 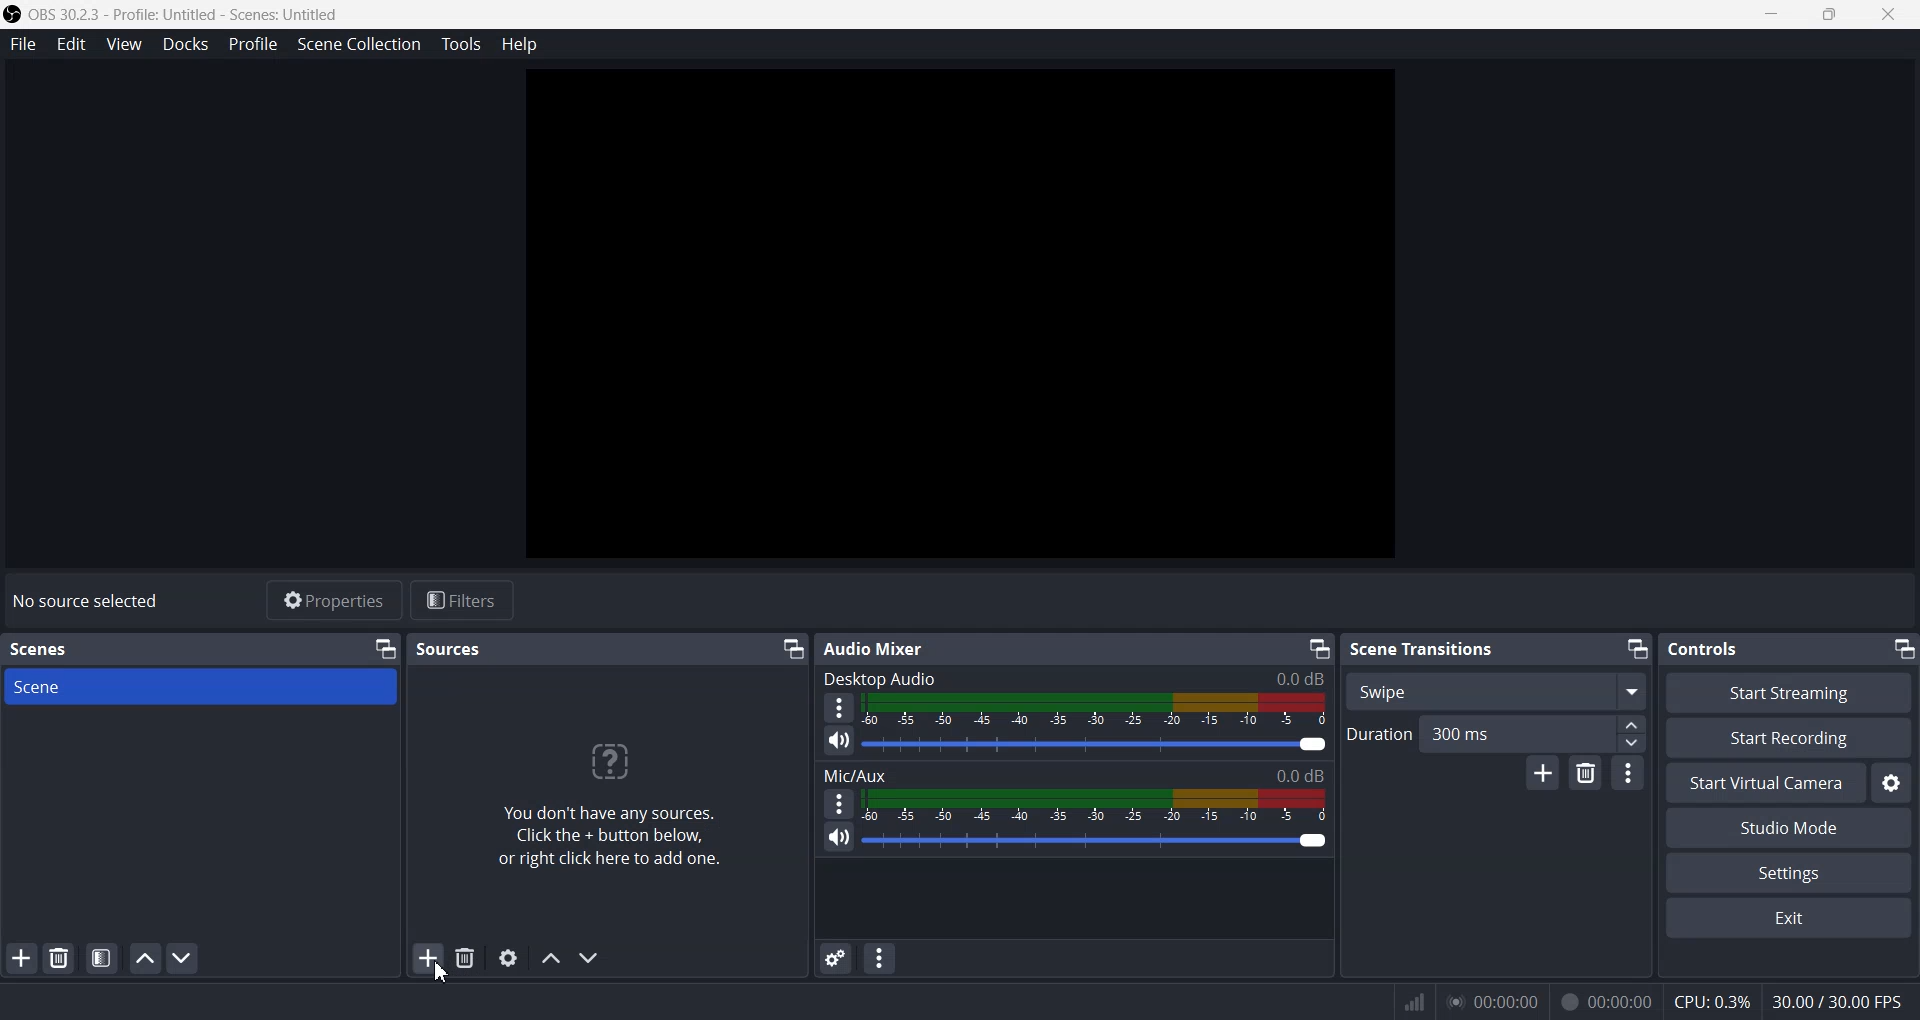 I want to click on CPU:0.3%, so click(x=1710, y=1000).